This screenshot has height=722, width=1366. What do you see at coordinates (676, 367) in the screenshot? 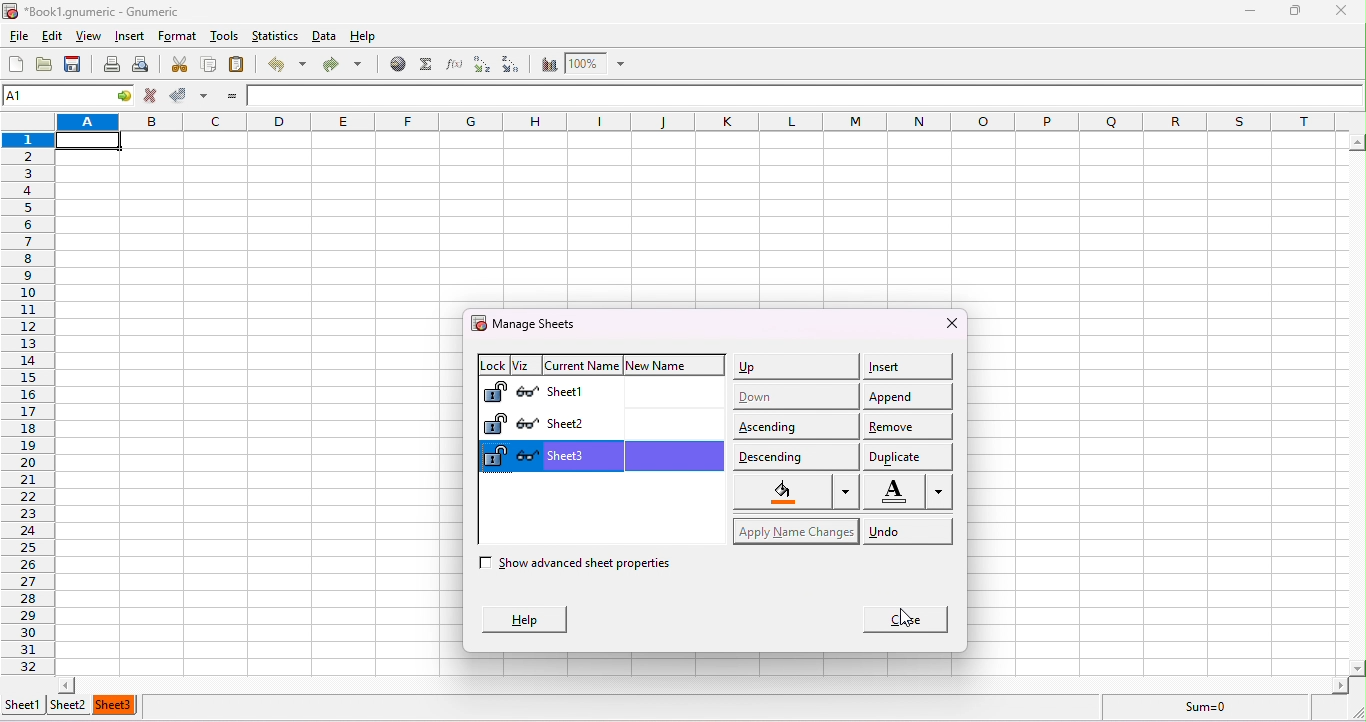
I see `new name` at bounding box center [676, 367].